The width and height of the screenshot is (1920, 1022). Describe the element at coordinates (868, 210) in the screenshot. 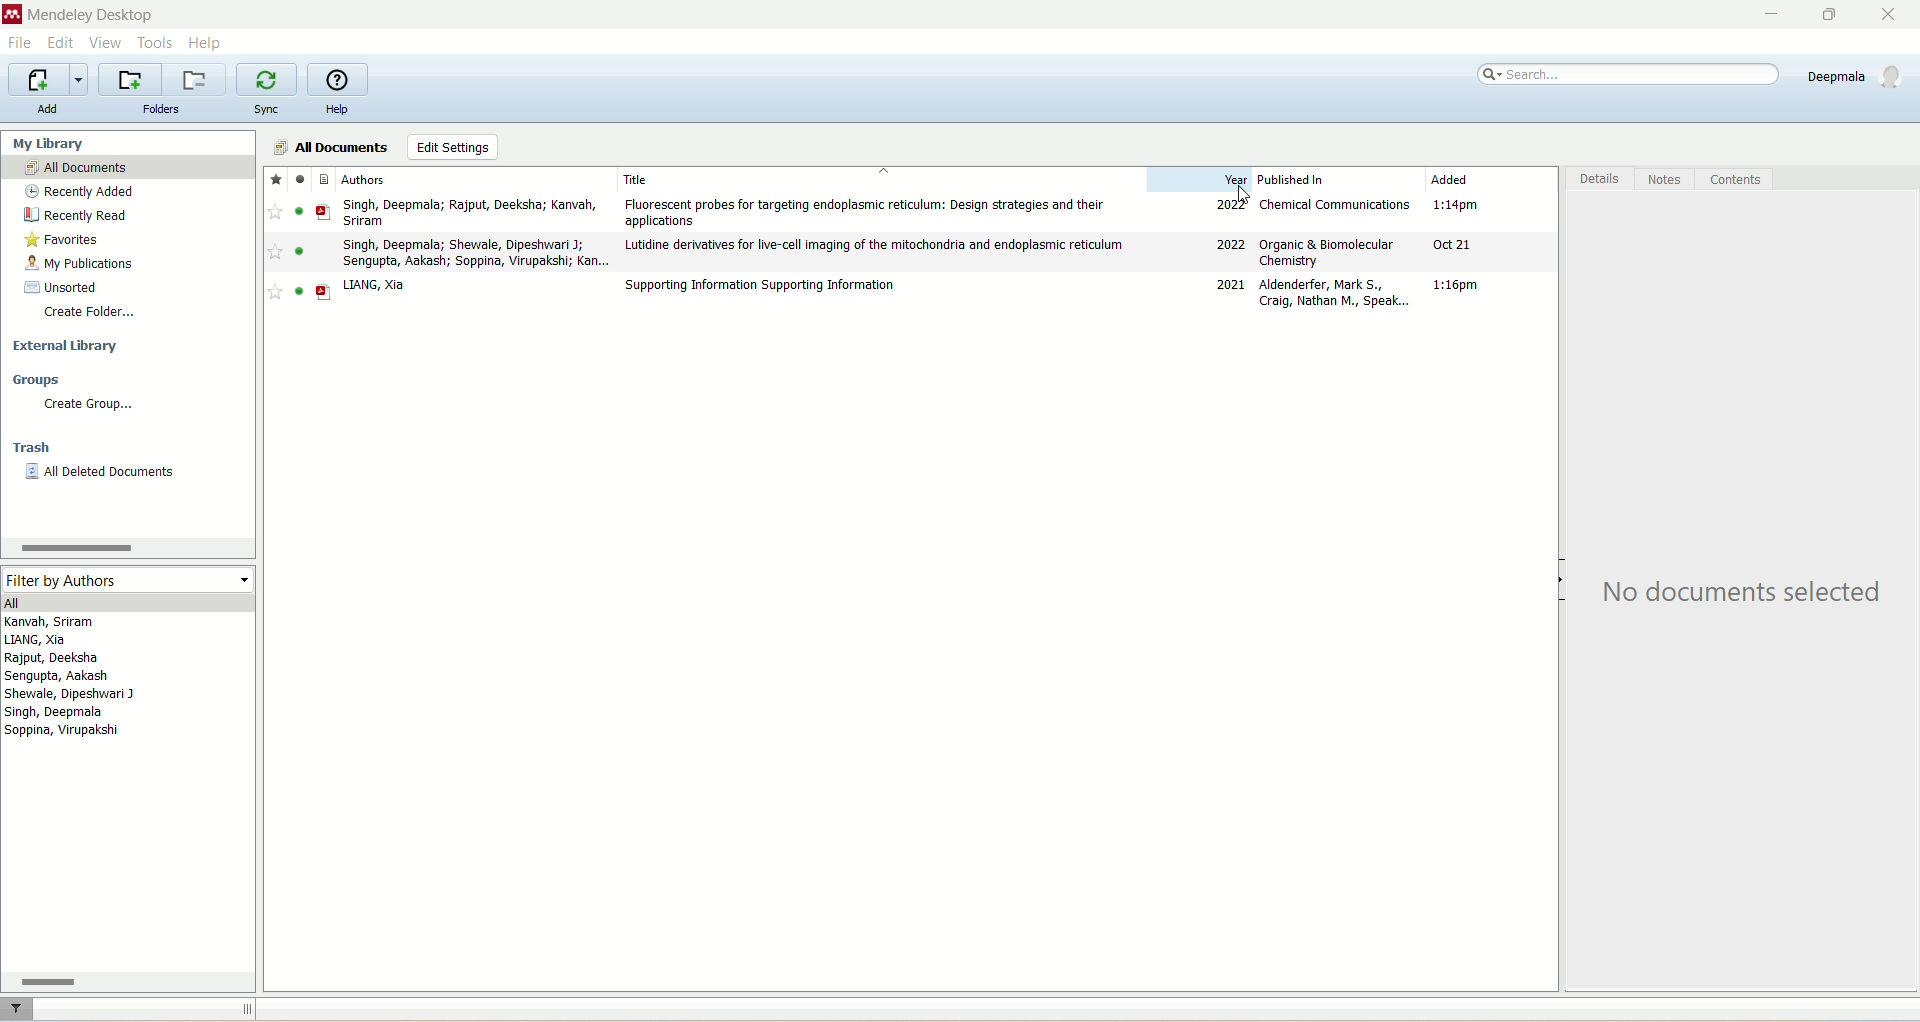

I see `Flourescent probes for targeting endoplasmic reticulum; Desing strategies and their applications` at that location.